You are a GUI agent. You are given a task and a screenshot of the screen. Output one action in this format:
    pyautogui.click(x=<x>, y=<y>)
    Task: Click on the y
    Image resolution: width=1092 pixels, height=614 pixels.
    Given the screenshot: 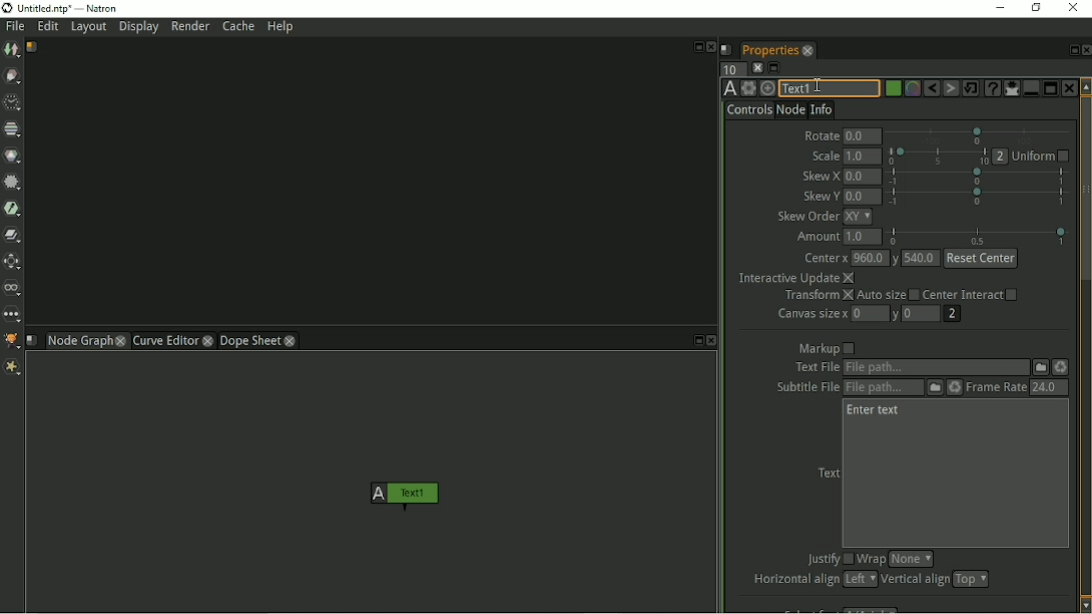 What is the action you would take?
    pyautogui.click(x=897, y=315)
    